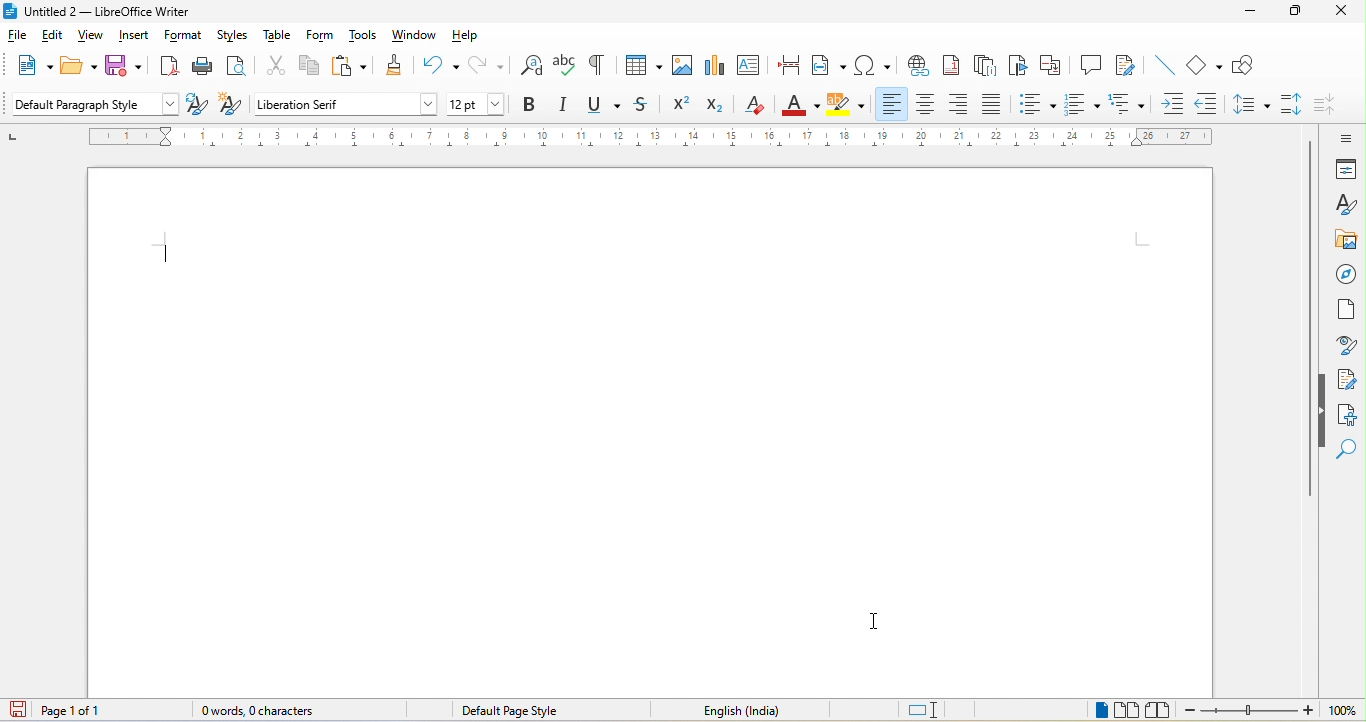  I want to click on increase indent, so click(1175, 104).